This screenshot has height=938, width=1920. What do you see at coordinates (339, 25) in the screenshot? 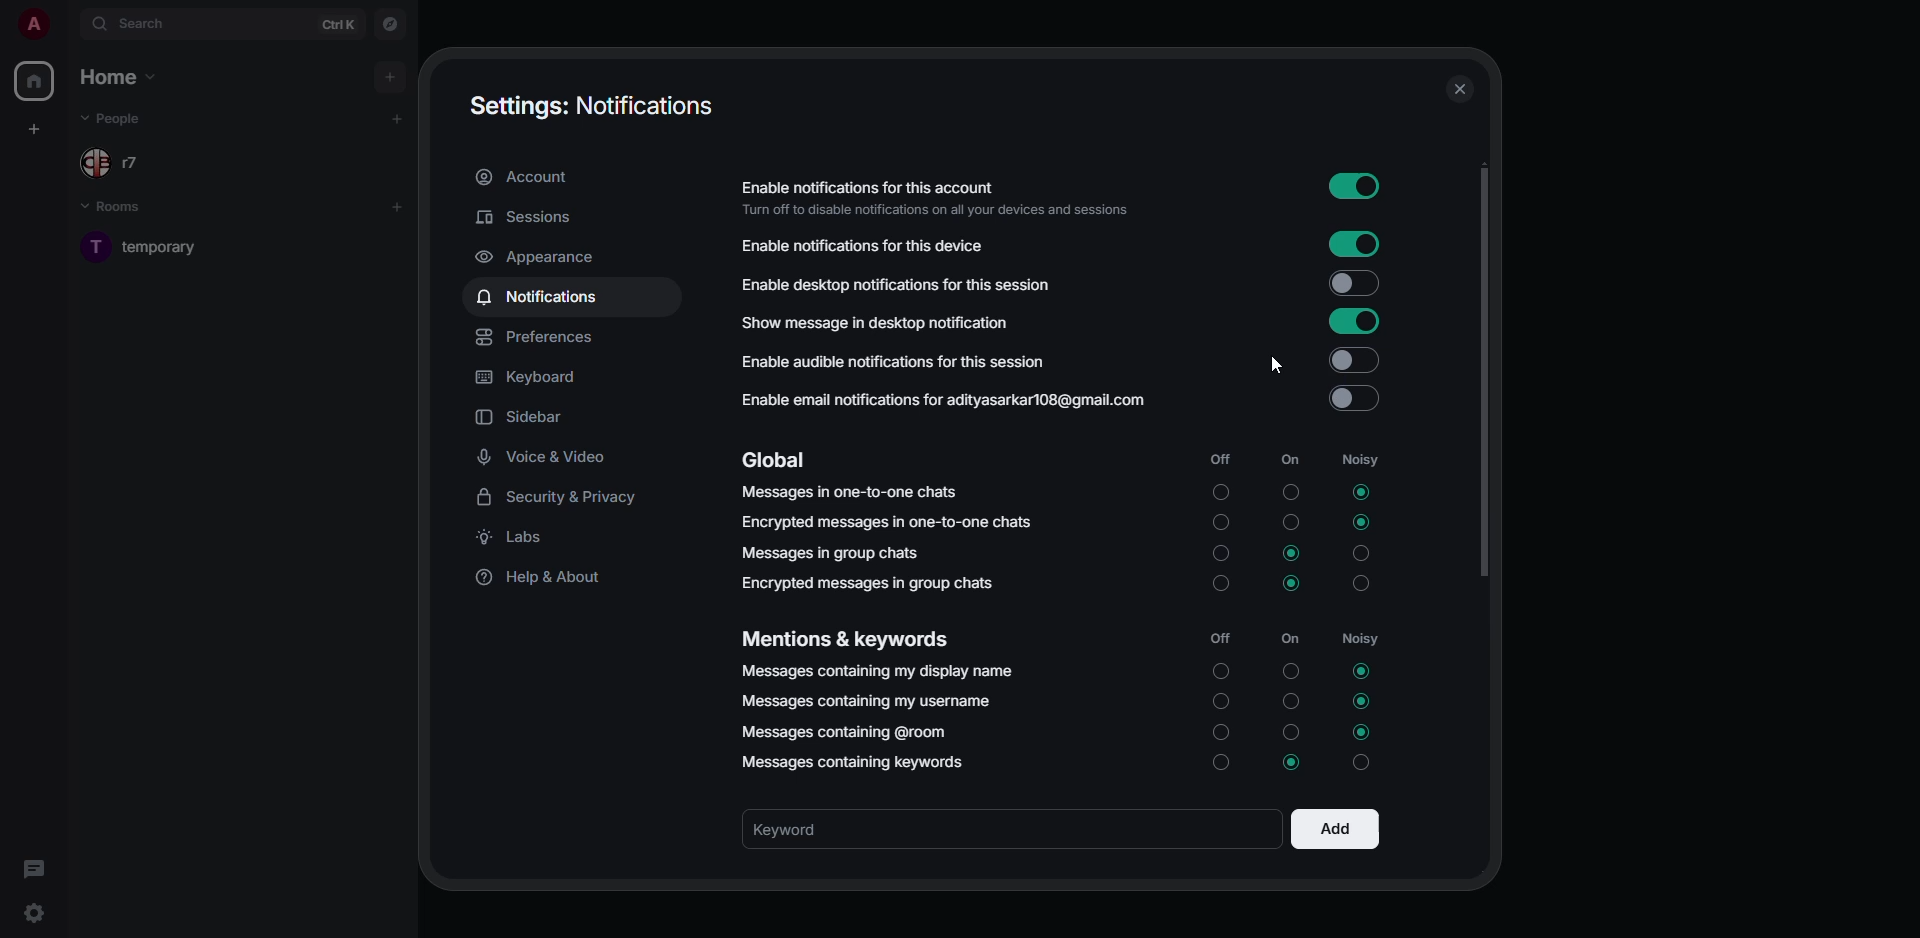
I see `ctrl K` at bounding box center [339, 25].